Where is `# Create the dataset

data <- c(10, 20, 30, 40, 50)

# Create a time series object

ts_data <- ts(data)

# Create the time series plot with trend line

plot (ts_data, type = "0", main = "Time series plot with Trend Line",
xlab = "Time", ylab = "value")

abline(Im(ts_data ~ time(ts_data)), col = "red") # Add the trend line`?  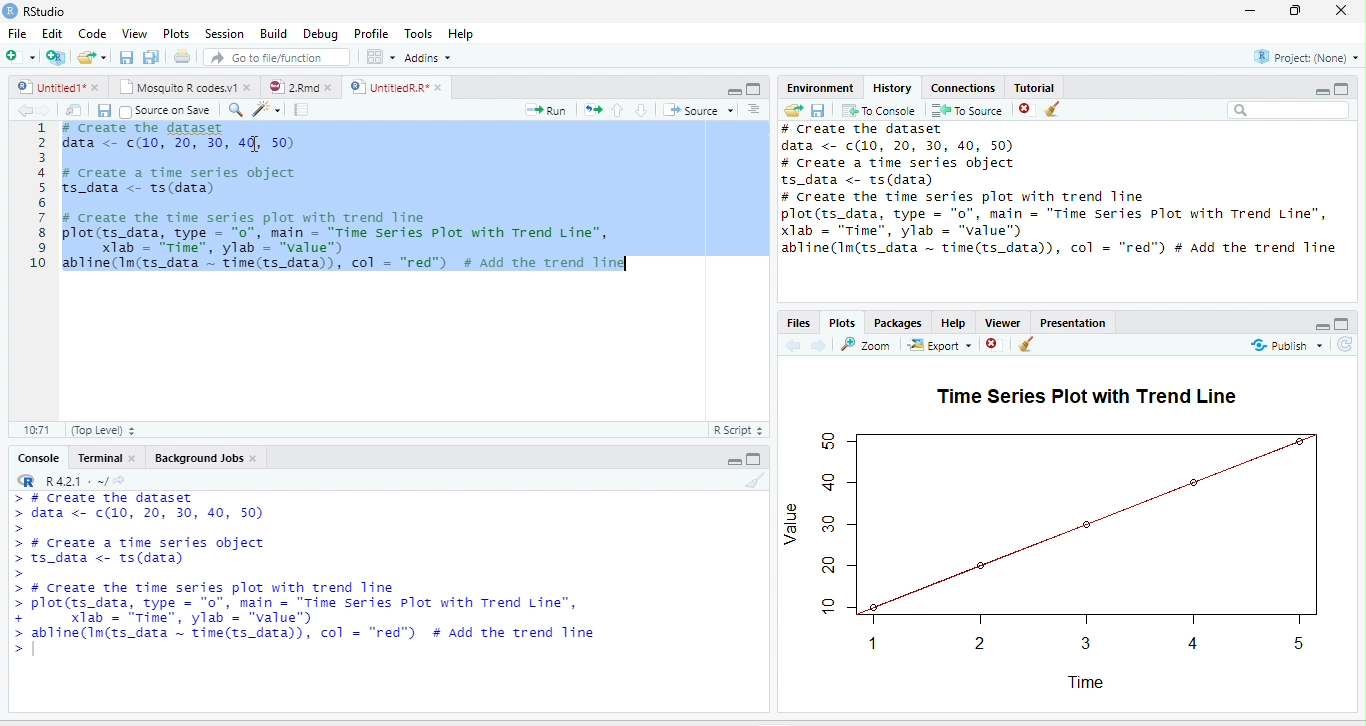 # Create the dataset

data <- c(10, 20, 30, 40, 50)

# Create a time series object

ts_data <- ts(data)

# Create the time series plot with trend line

plot (ts_data, type = "0", main = "Time series plot with Trend Line",
xlab = "Time", ylab = "value")

abline(Im(ts_data ~ time(ts_data)), col = "red") # Add the trend line is located at coordinates (1060, 189).